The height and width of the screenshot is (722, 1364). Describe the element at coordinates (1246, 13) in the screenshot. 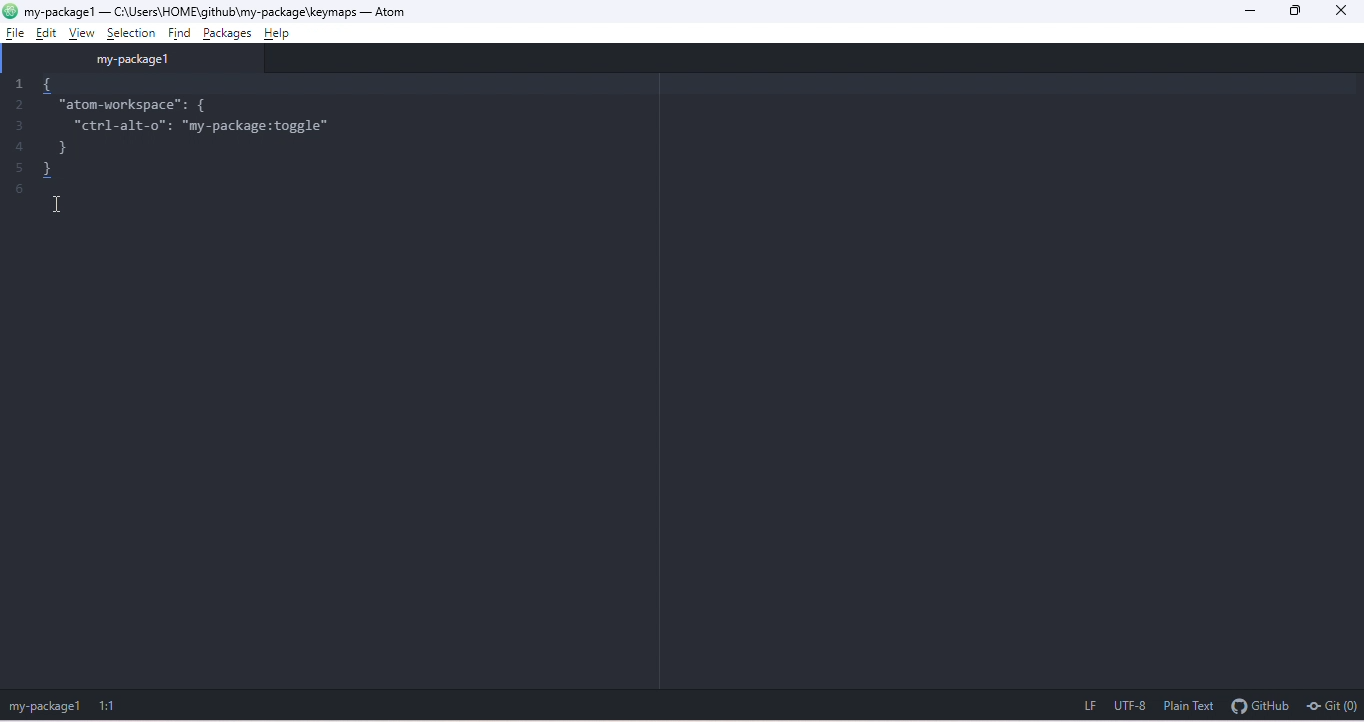

I see `minimize` at that location.